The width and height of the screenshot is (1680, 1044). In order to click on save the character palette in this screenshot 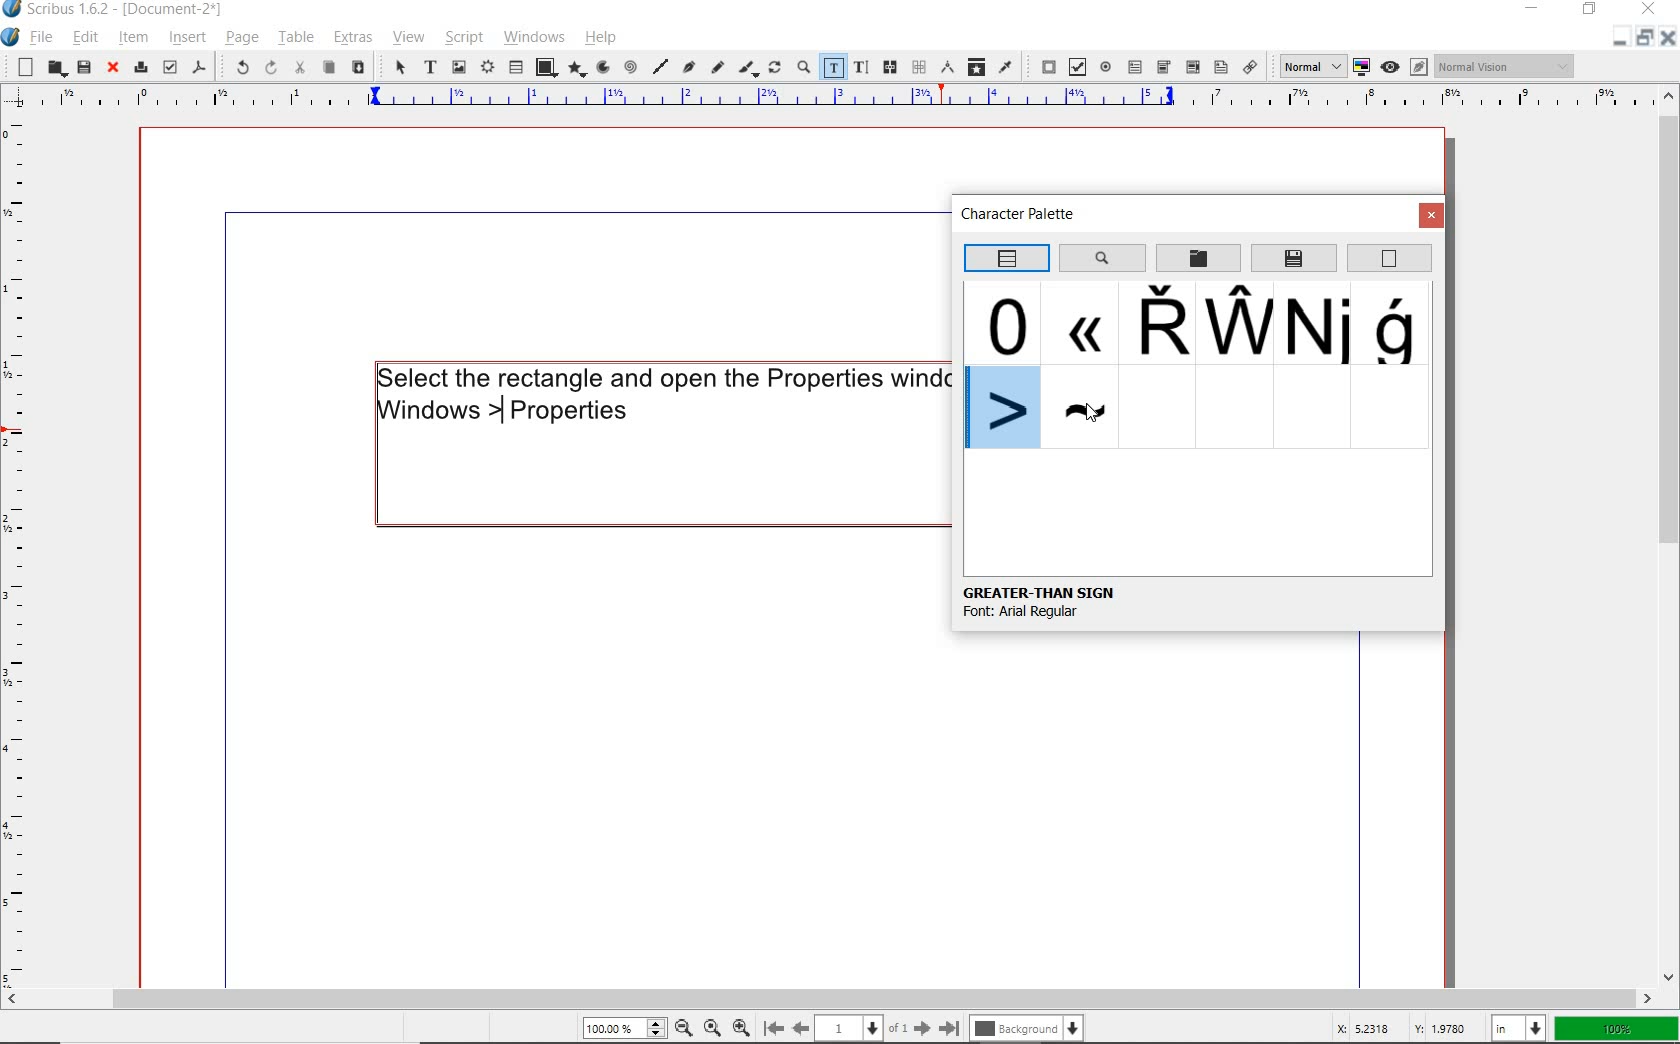, I will do `click(1295, 258)`.